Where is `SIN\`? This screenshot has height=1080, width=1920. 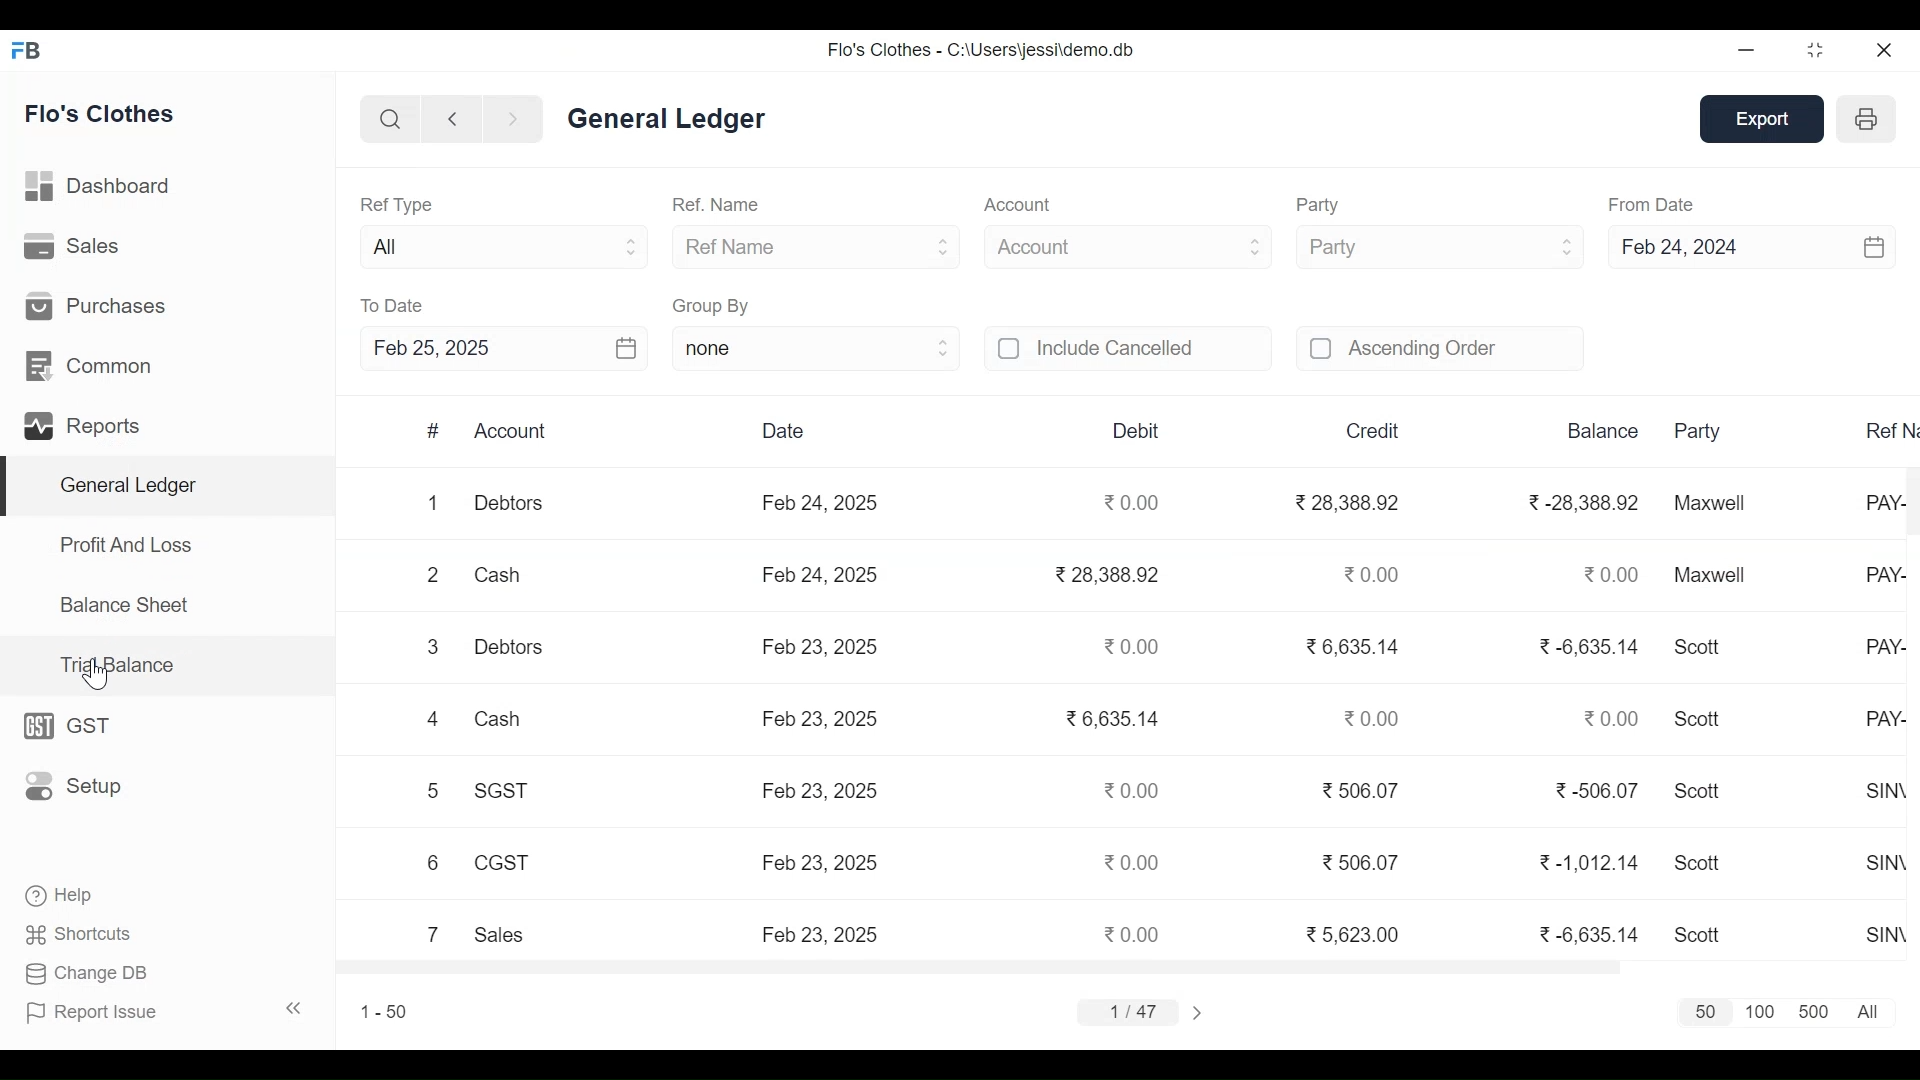
SIN\ is located at coordinates (1889, 861).